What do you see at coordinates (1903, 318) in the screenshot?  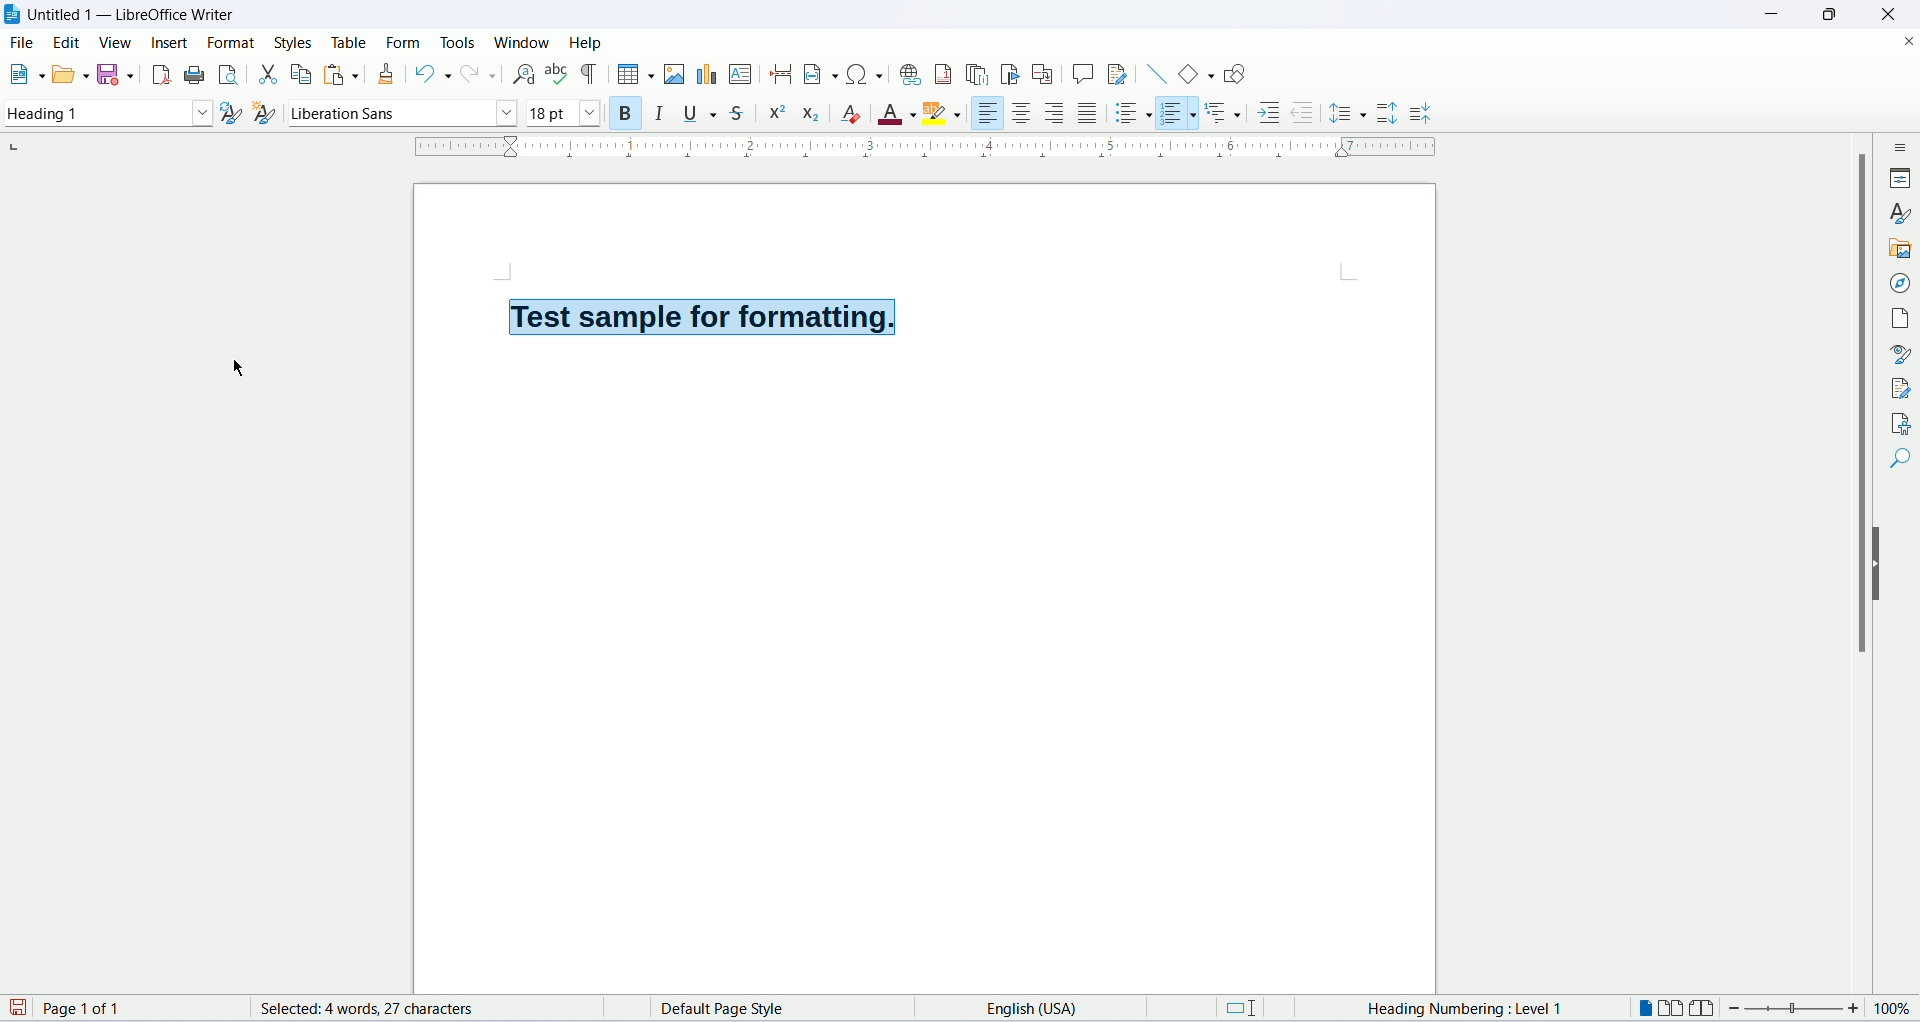 I see `page` at bounding box center [1903, 318].